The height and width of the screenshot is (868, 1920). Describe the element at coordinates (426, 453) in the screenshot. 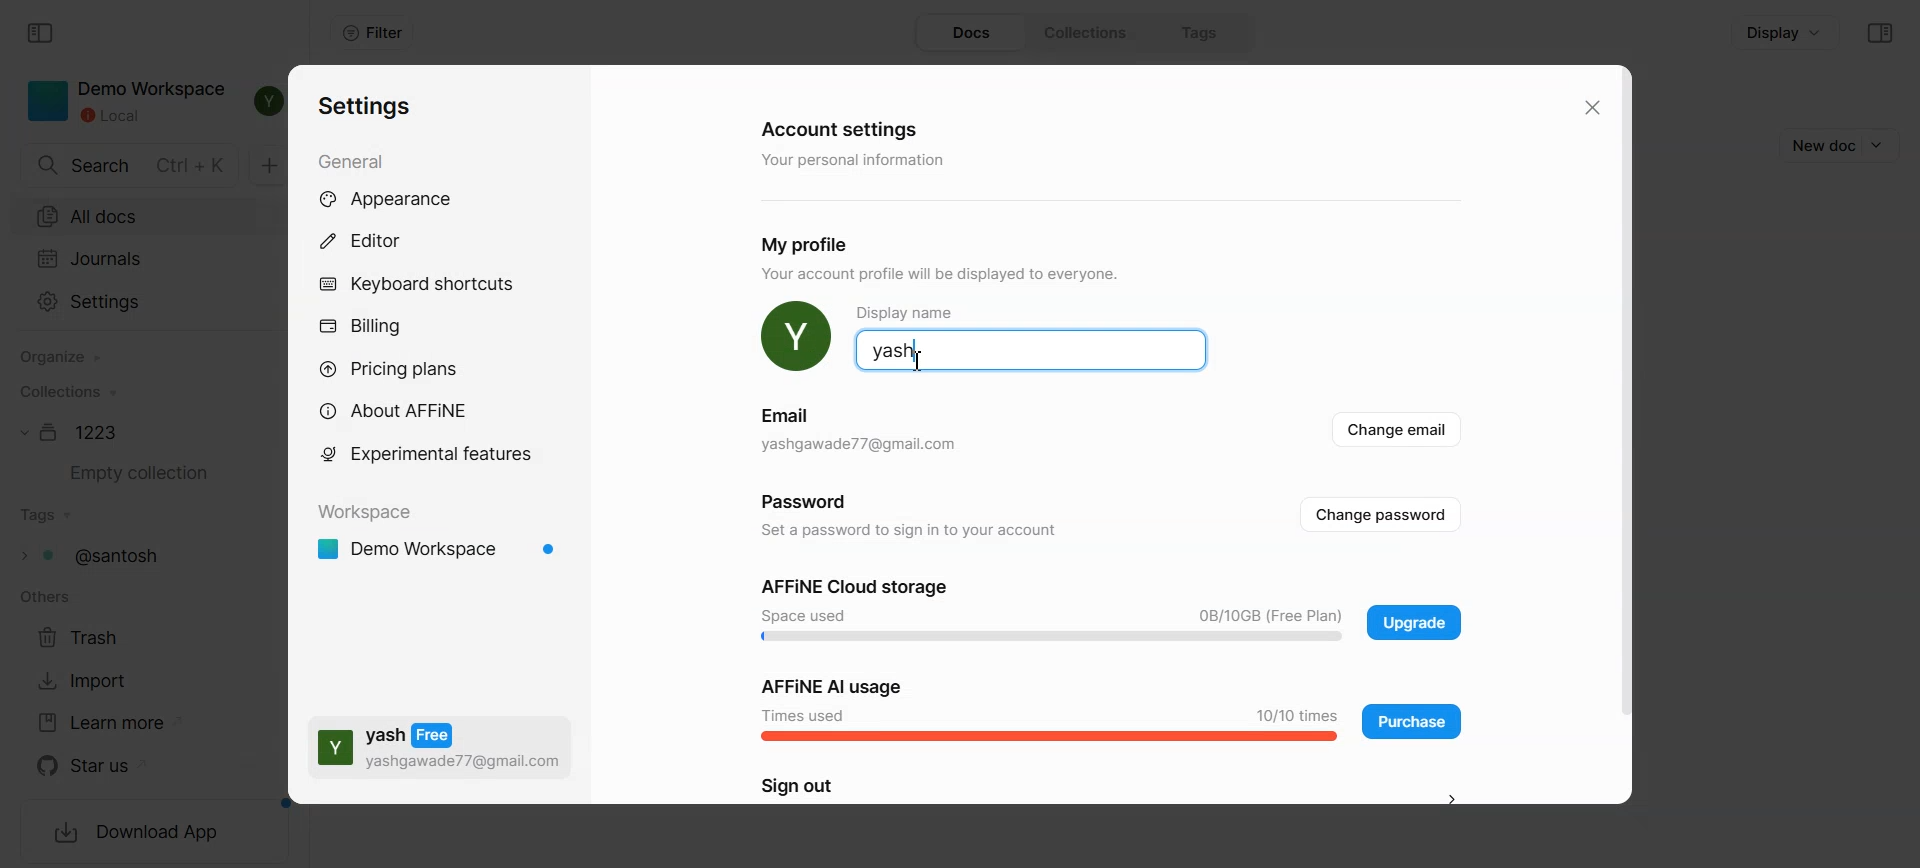

I see `Experimental feature` at that location.